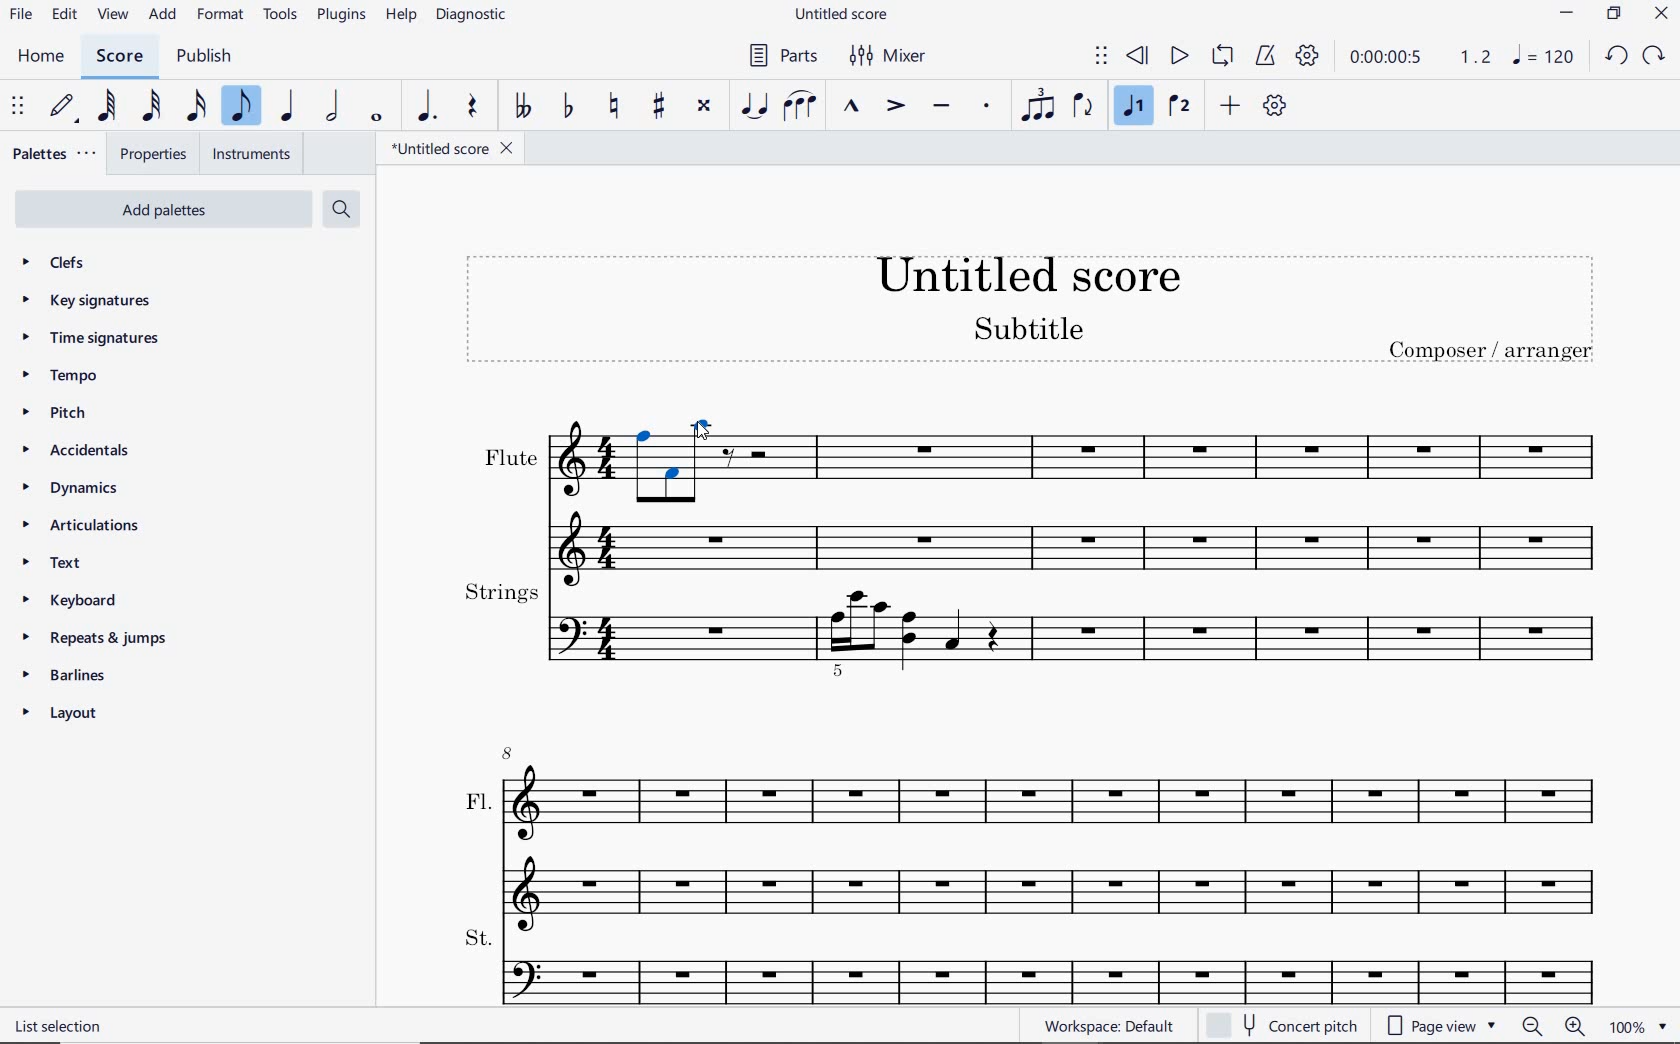  Describe the element at coordinates (1278, 106) in the screenshot. I see `CUSTOMIZE TOOLBAR` at that location.